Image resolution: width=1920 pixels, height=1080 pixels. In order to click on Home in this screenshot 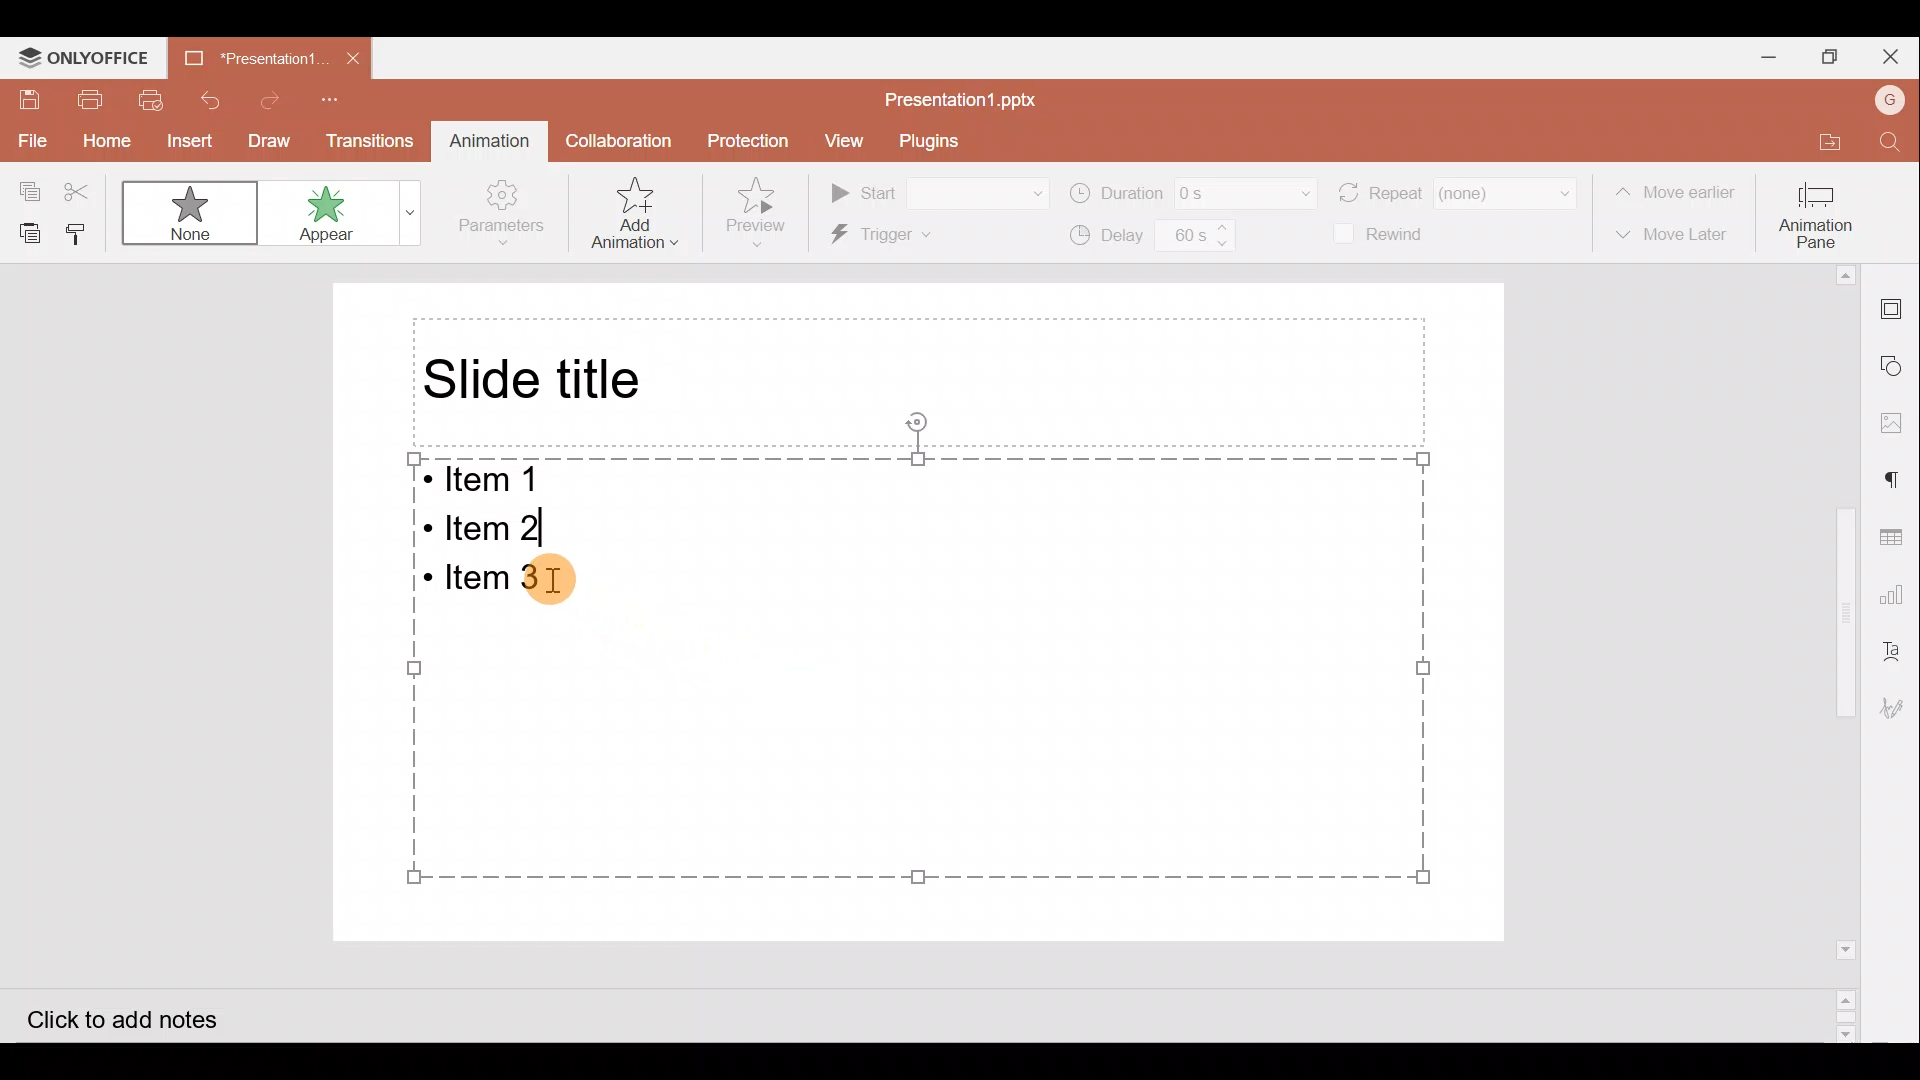, I will do `click(96, 137)`.